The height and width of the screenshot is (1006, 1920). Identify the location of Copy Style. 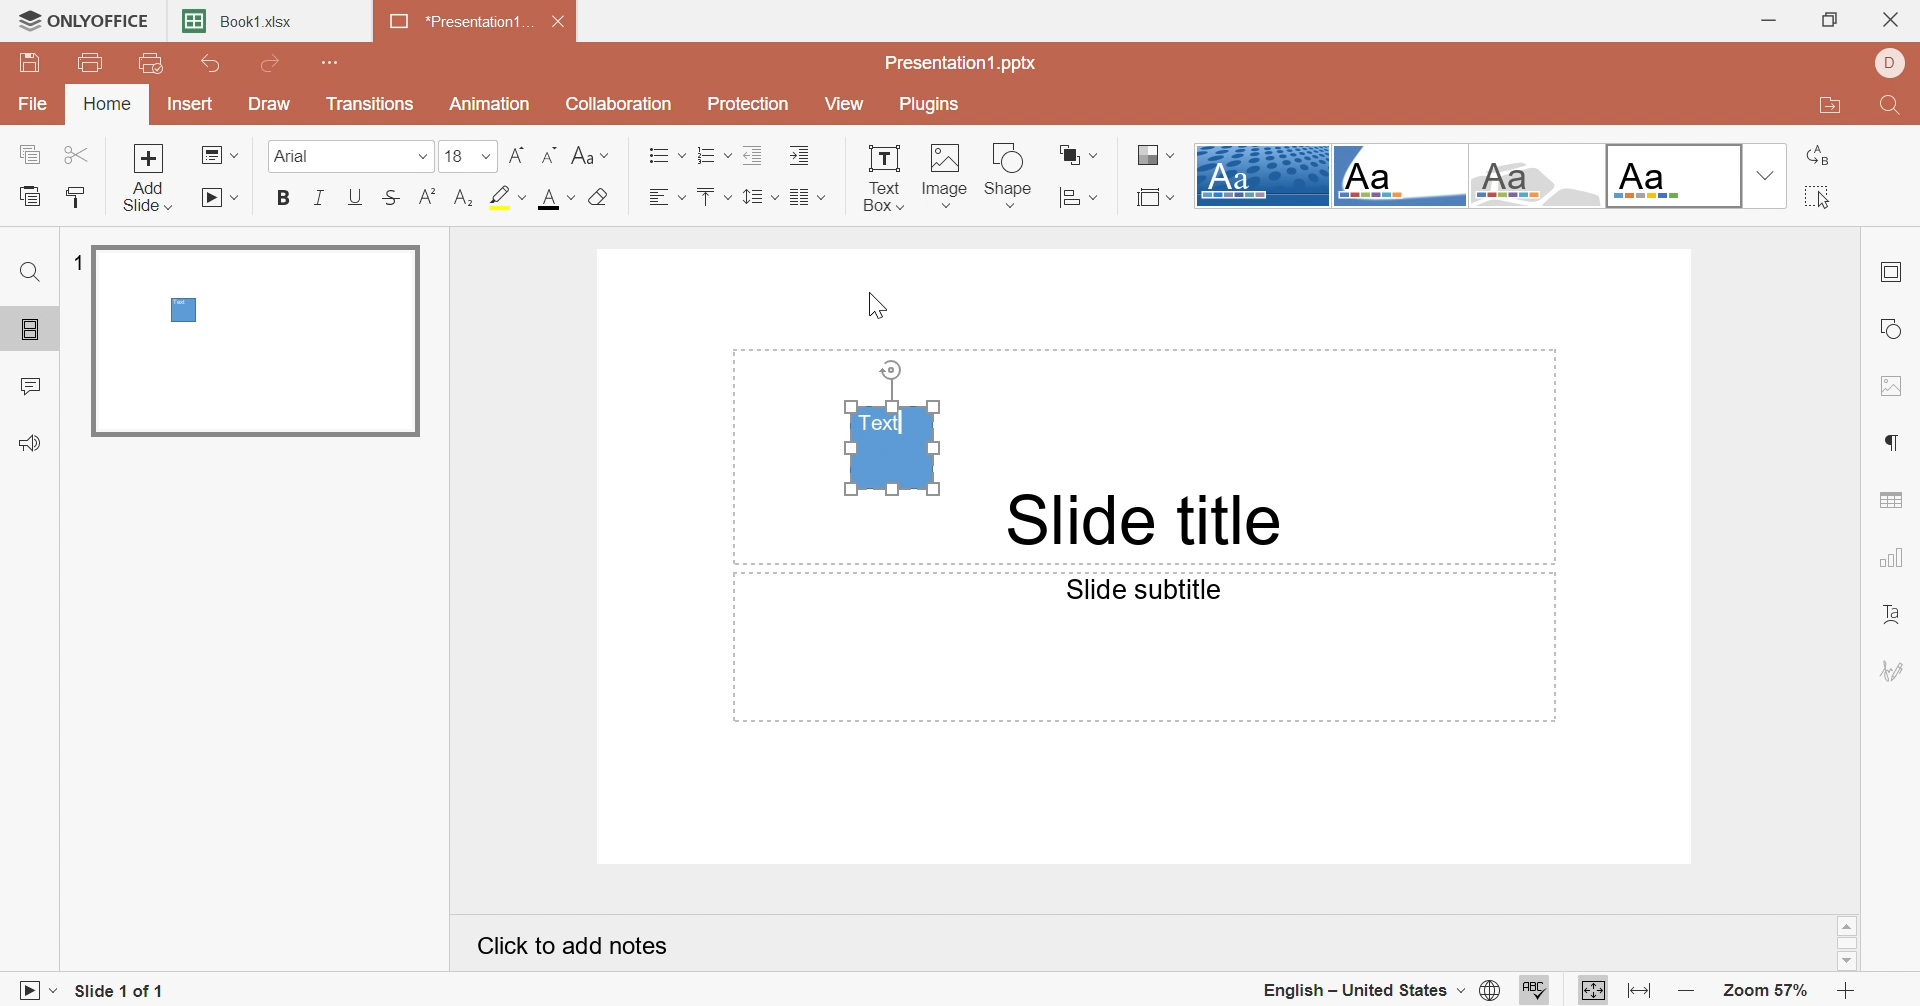
(76, 196).